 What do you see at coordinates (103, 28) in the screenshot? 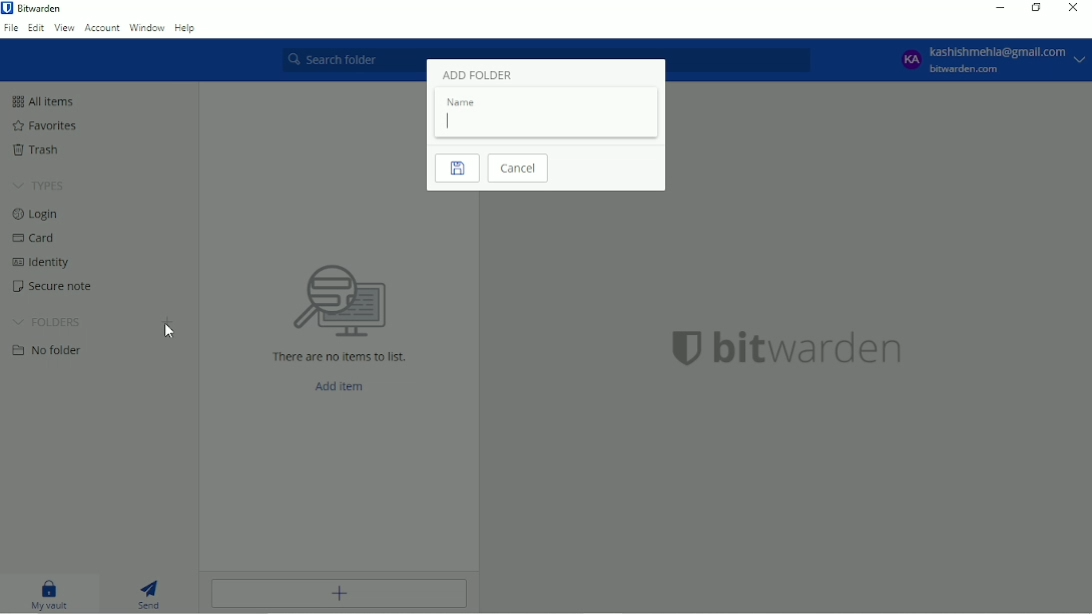
I see `Account` at bounding box center [103, 28].